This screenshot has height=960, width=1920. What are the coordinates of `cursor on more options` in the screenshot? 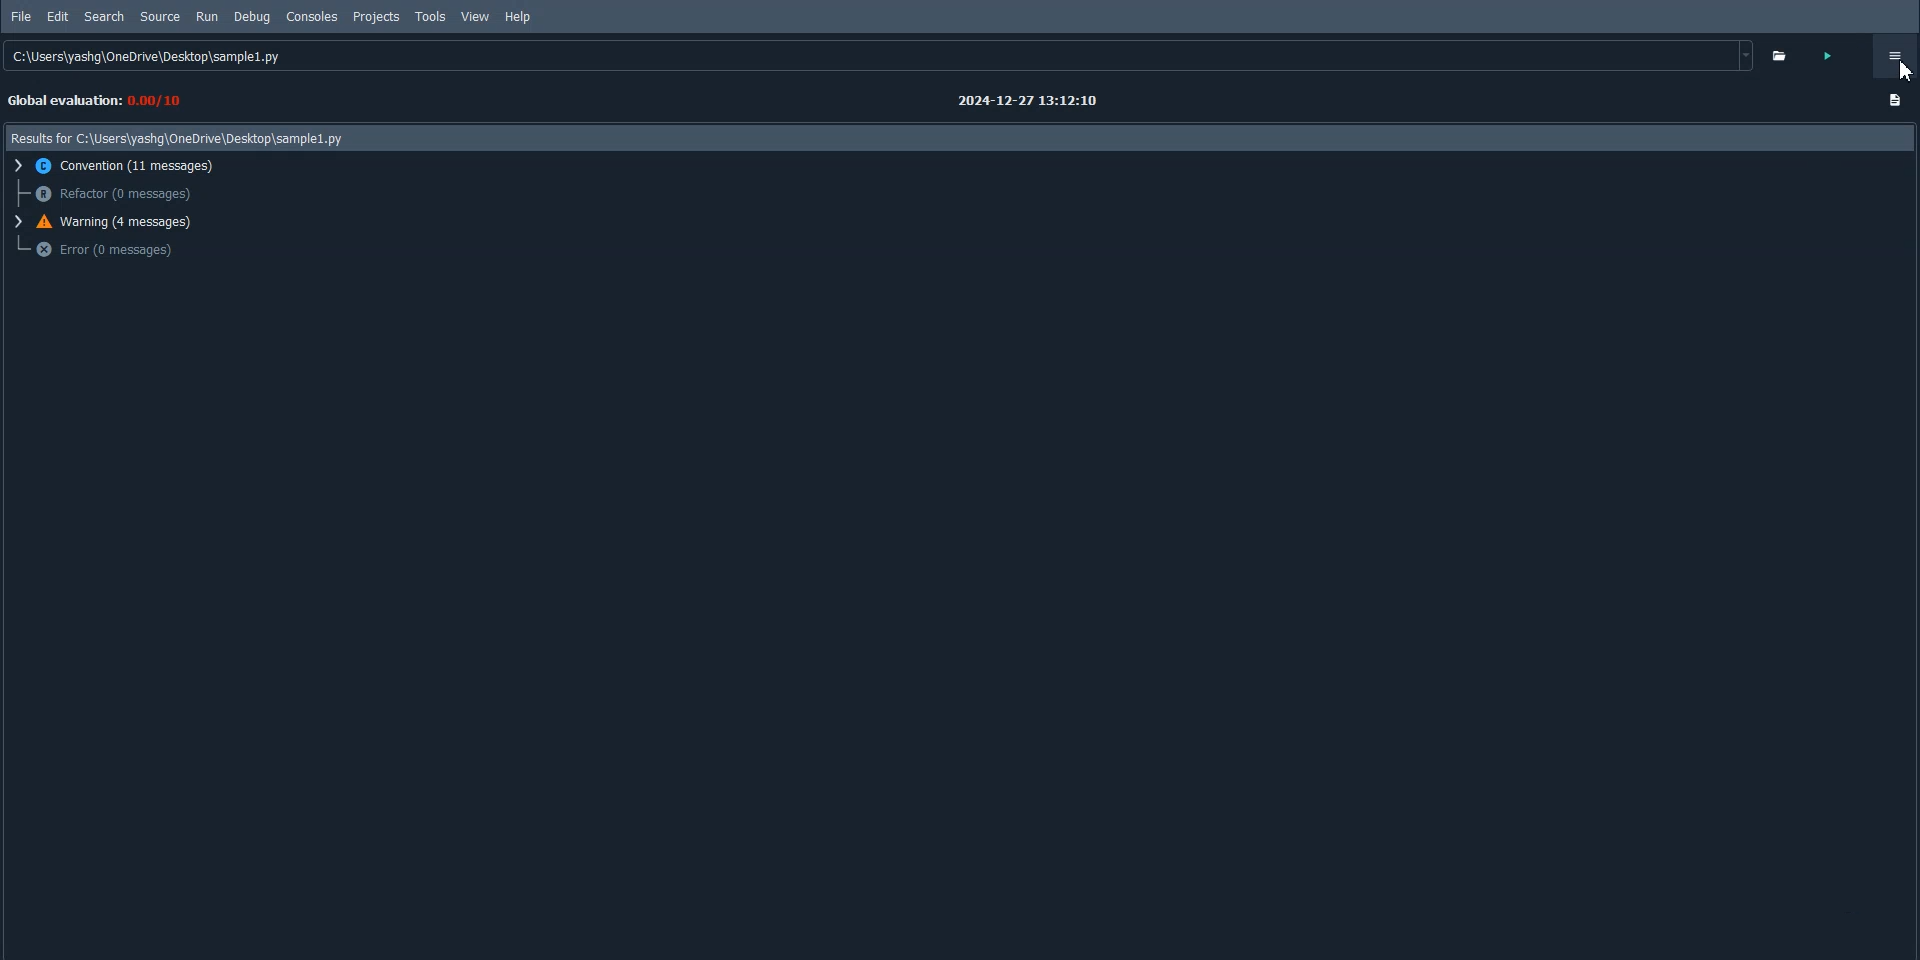 It's located at (1901, 78).